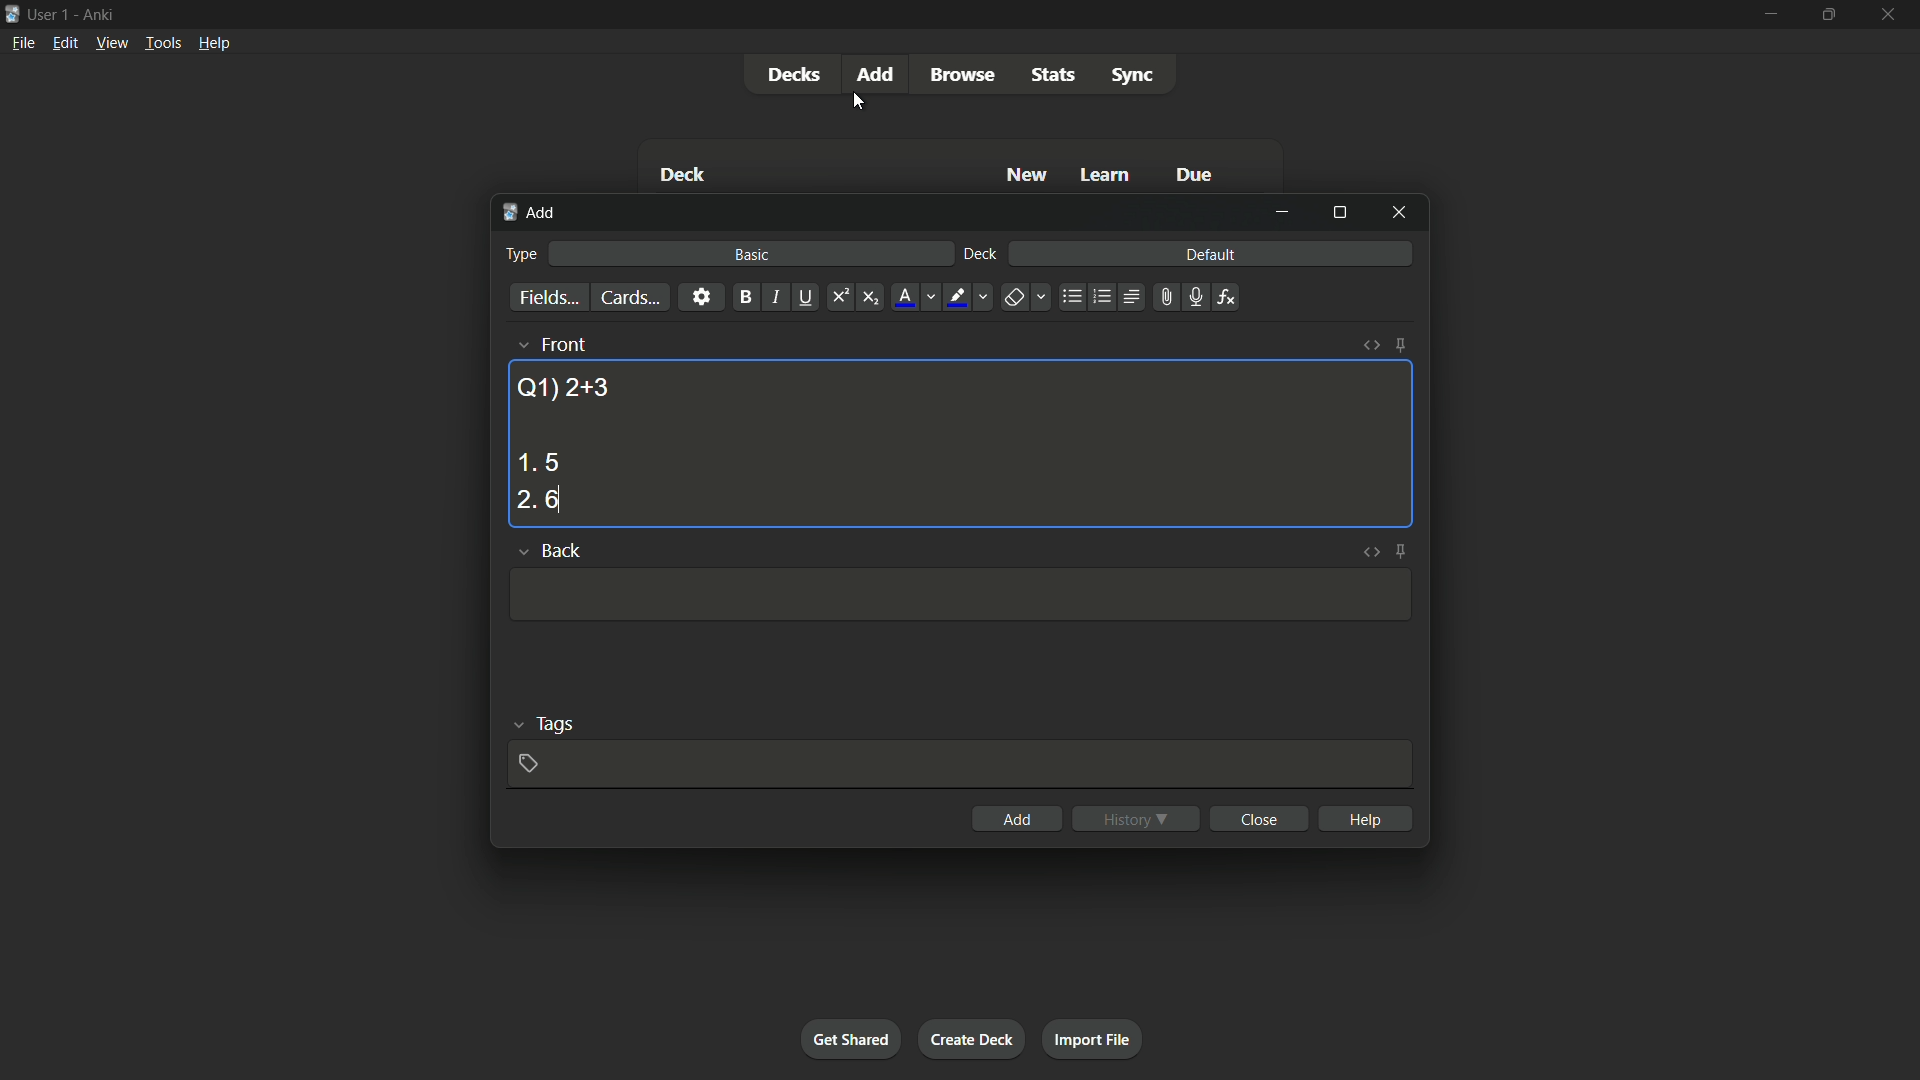  What do you see at coordinates (793, 75) in the screenshot?
I see `decks` at bounding box center [793, 75].